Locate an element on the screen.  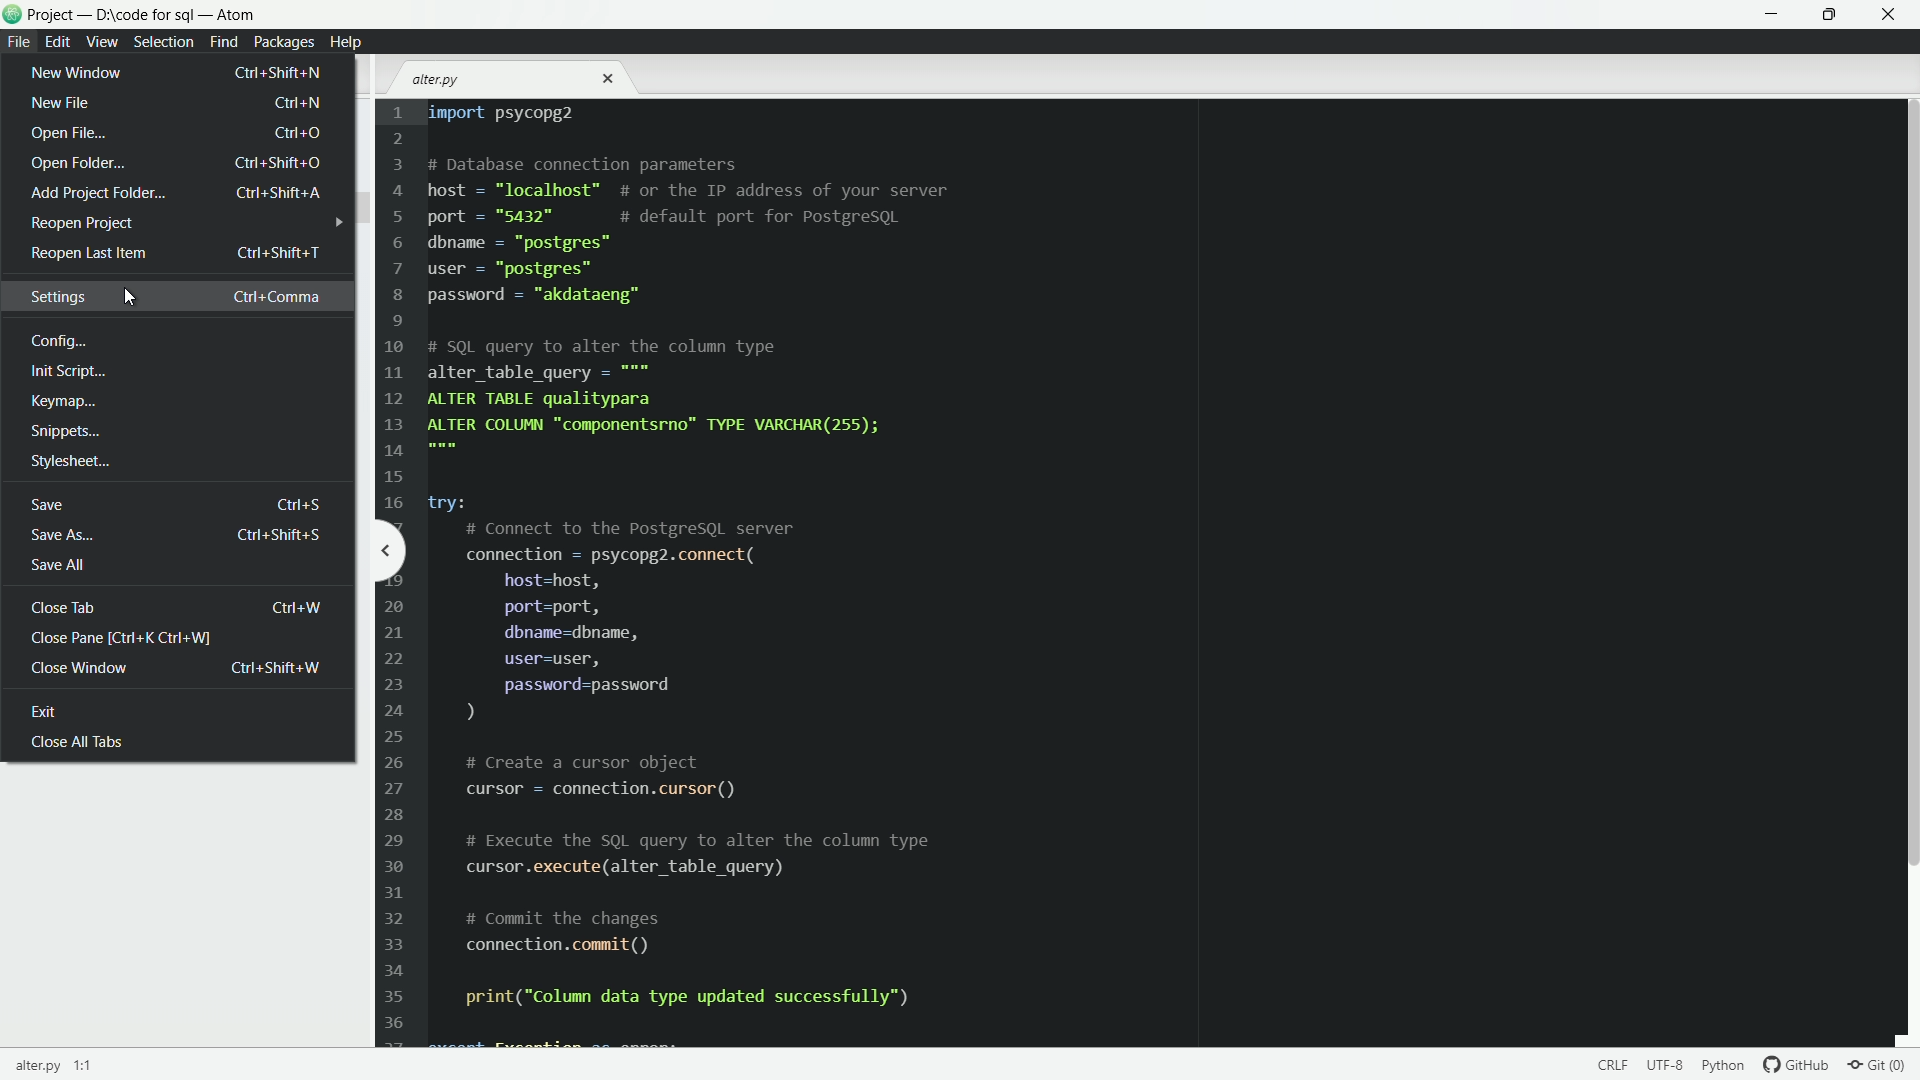
new window is located at coordinates (175, 73).